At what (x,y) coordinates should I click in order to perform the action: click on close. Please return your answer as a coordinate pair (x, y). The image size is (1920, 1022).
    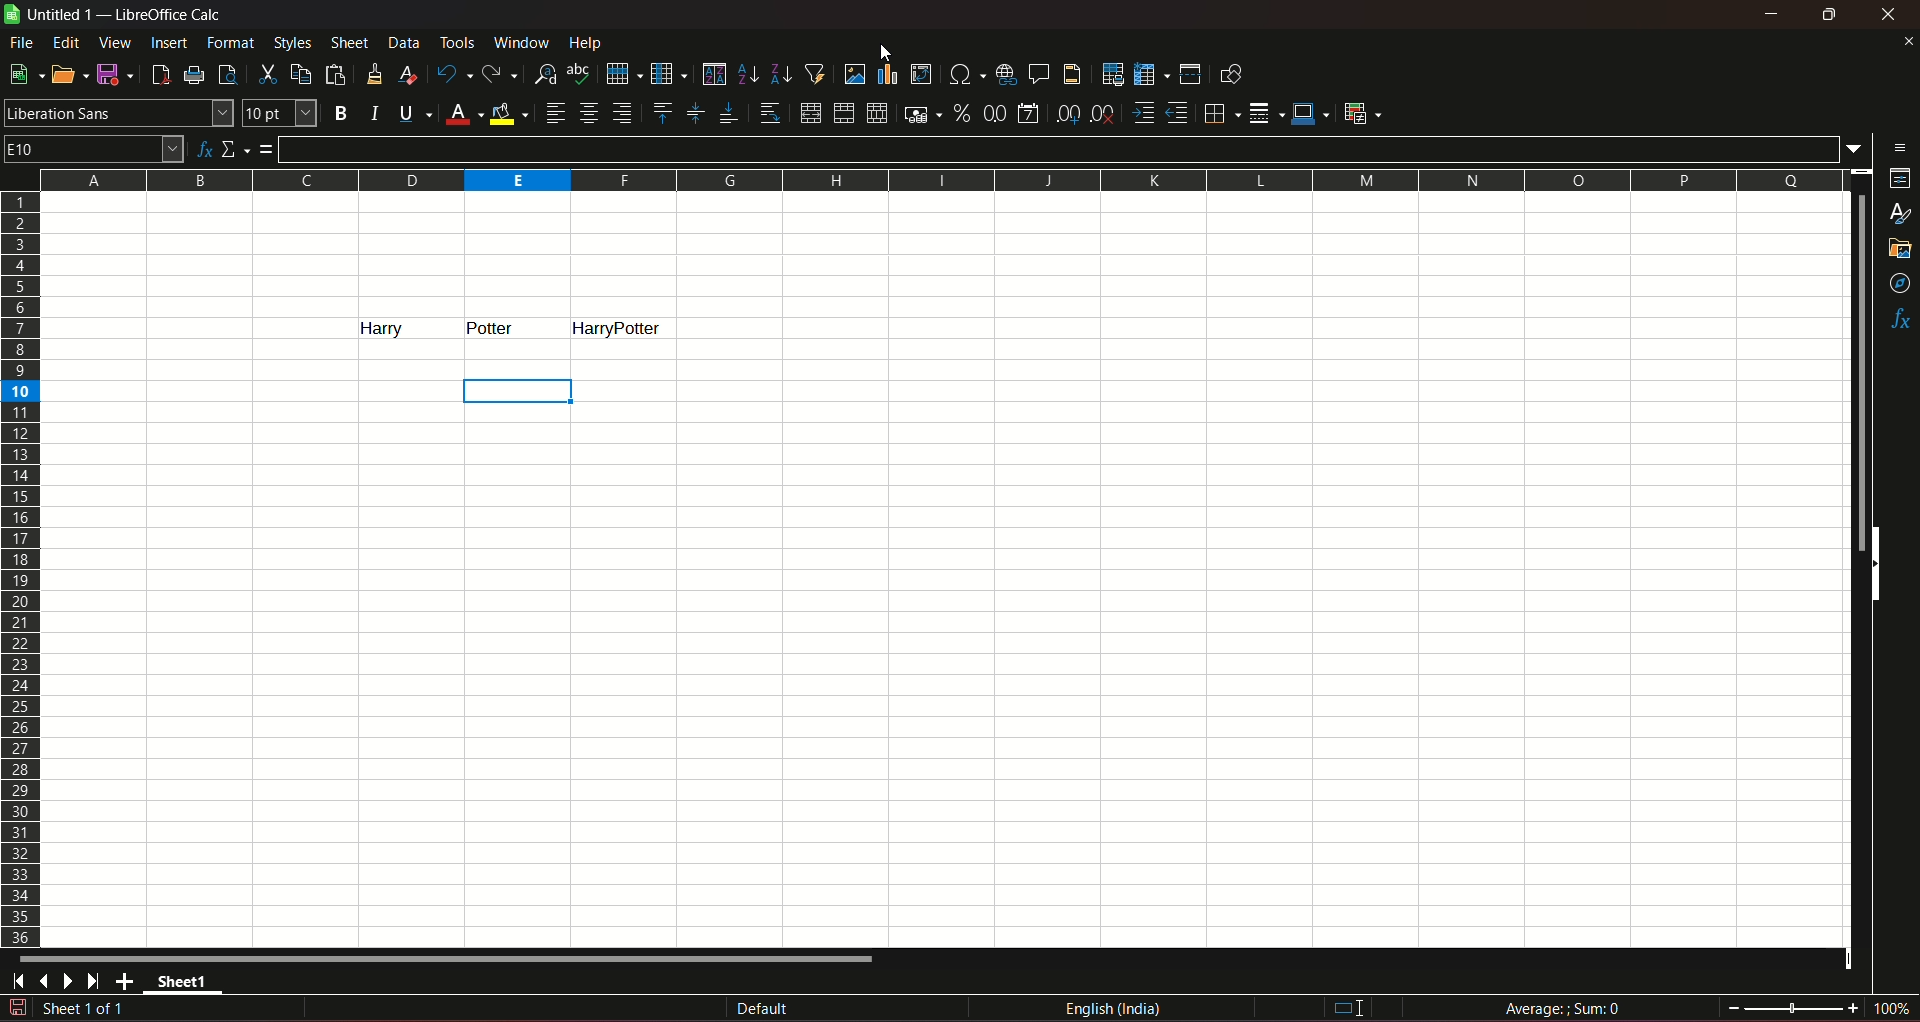
    Looking at the image, I should click on (1907, 41).